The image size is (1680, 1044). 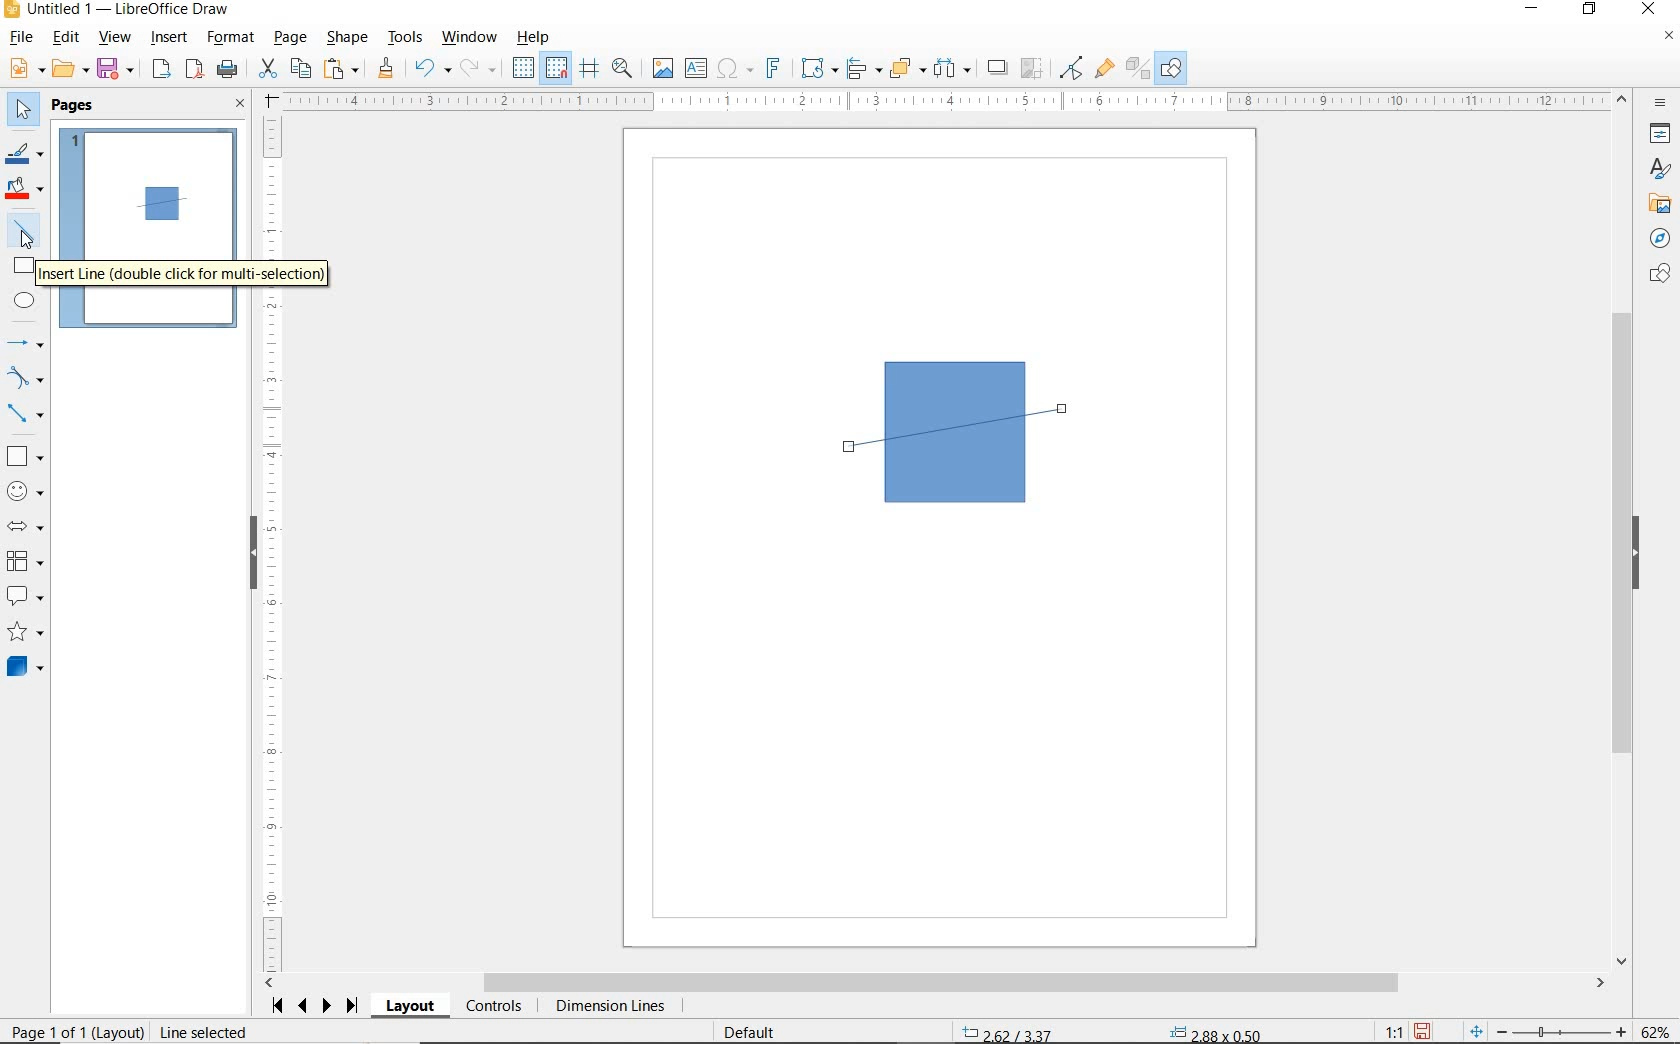 I want to click on BLOCK ARROWS, so click(x=31, y=526).